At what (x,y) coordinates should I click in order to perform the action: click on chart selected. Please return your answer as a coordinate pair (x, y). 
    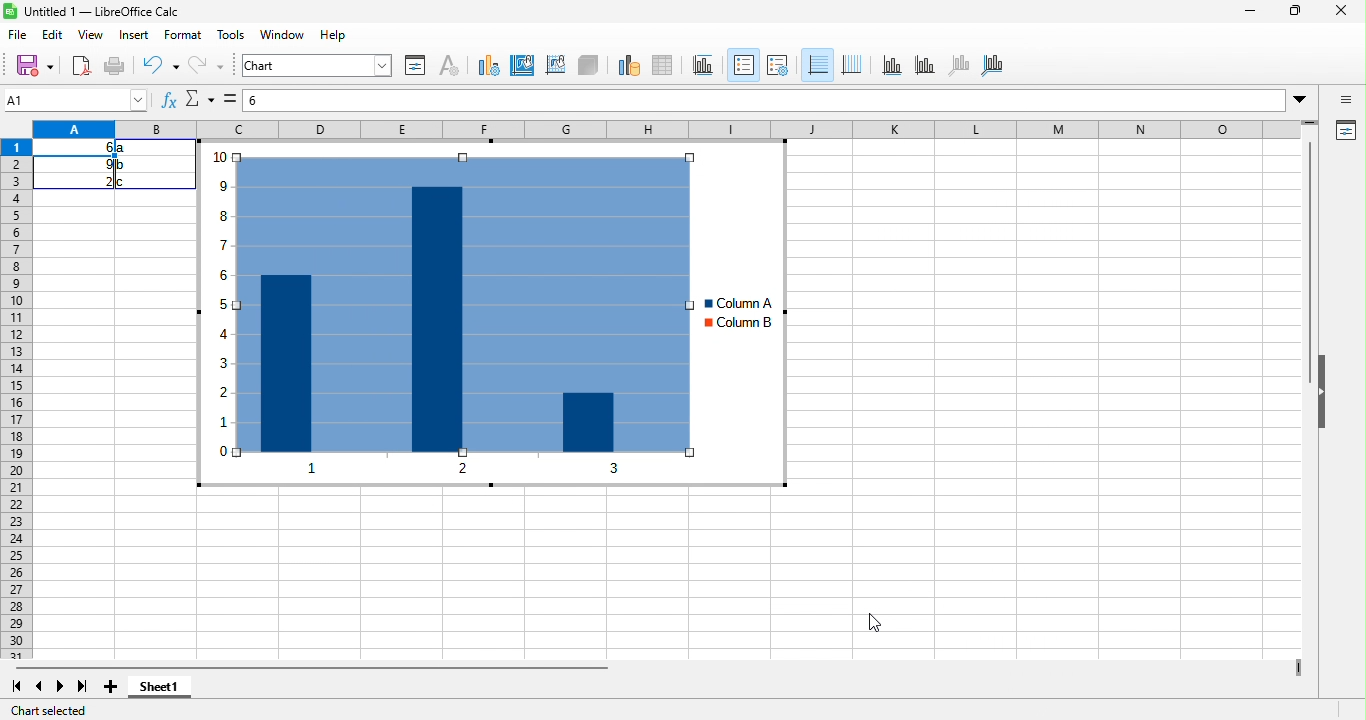
    Looking at the image, I should click on (59, 710).